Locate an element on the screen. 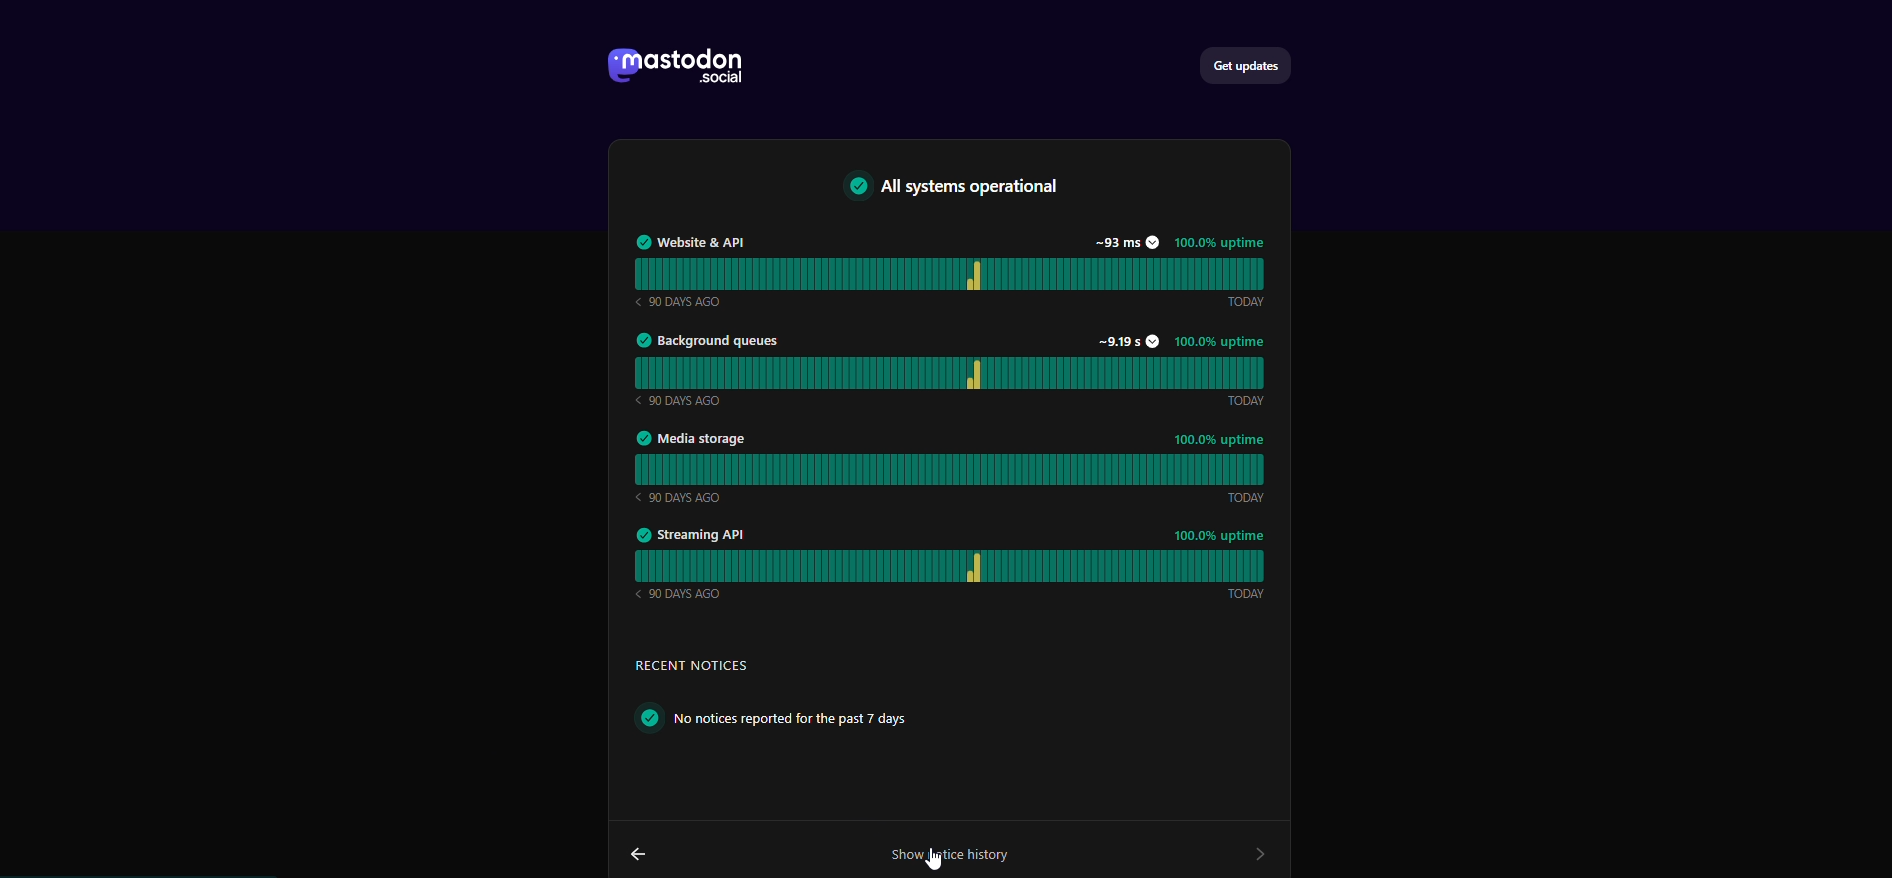 Image resolution: width=1892 pixels, height=878 pixels. instruction is located at coordinates (821, 719).